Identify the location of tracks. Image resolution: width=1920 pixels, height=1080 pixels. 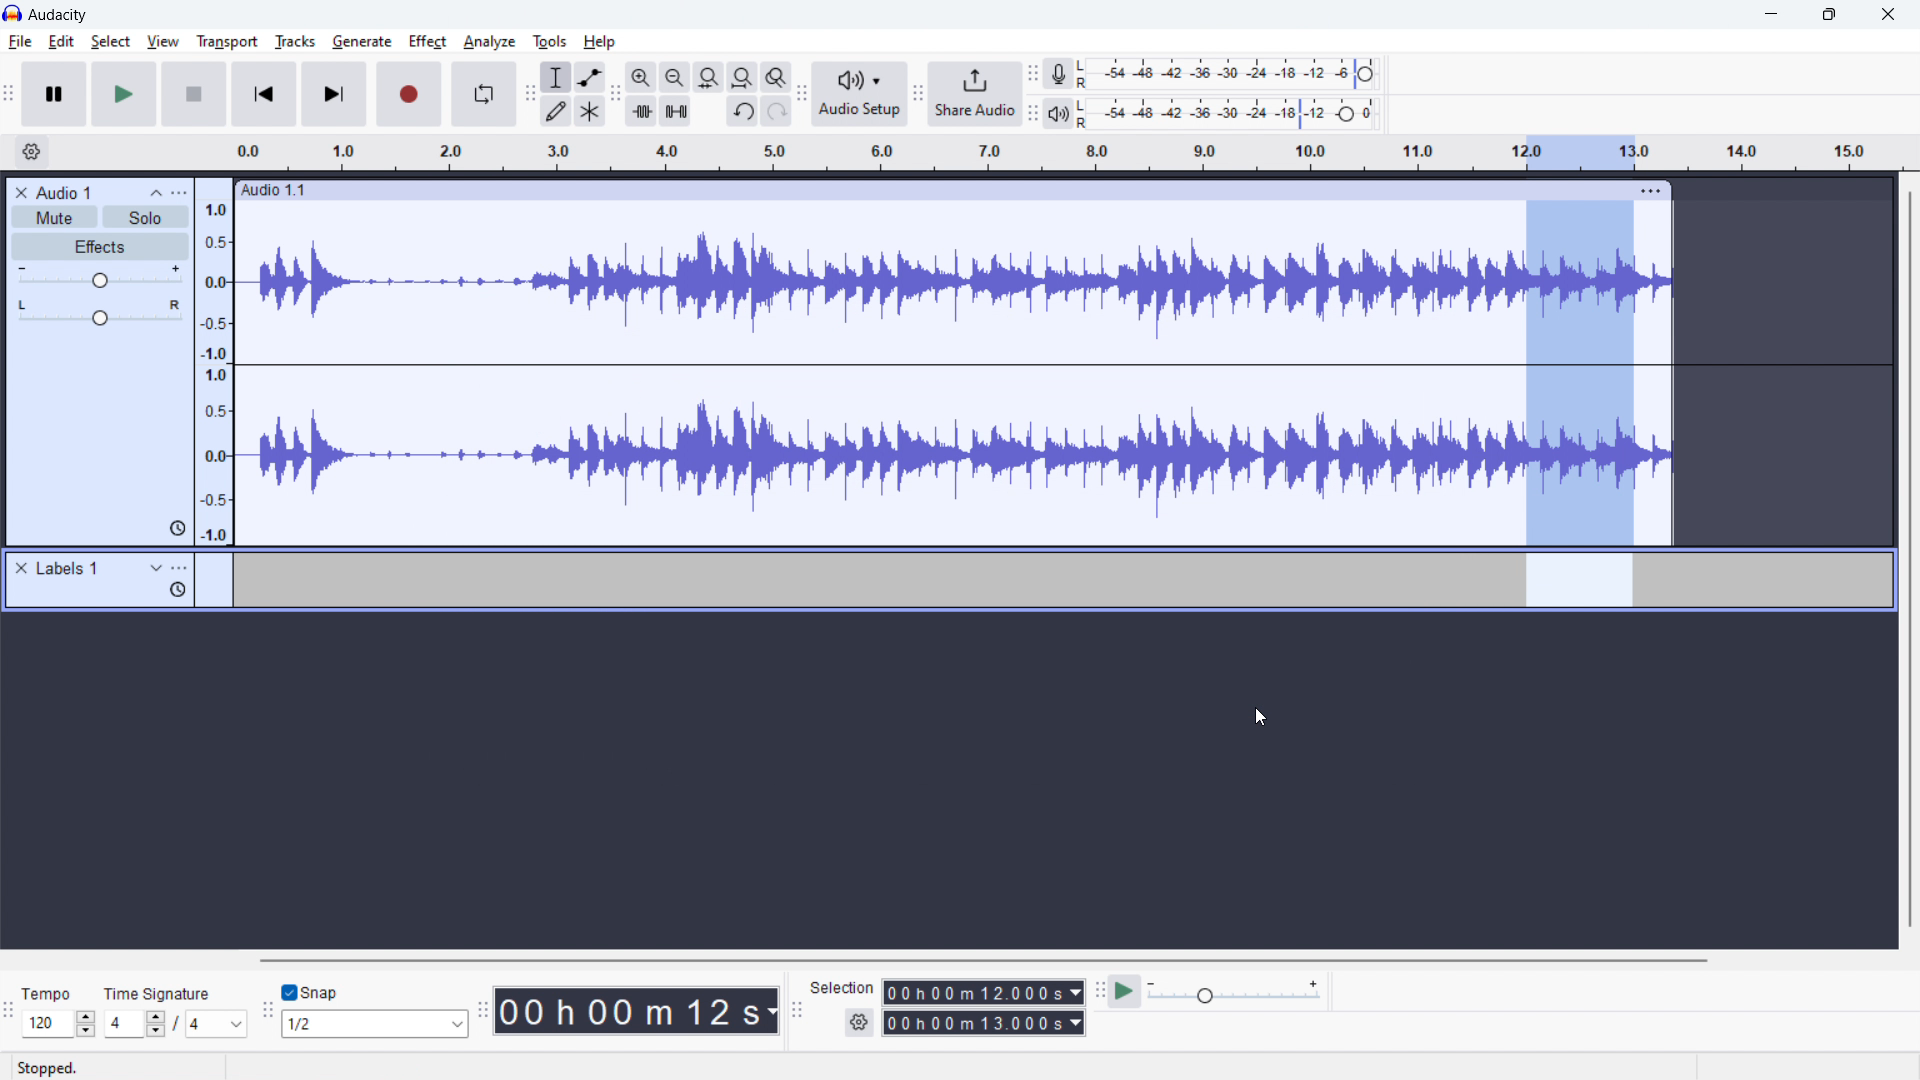
(294, 41).